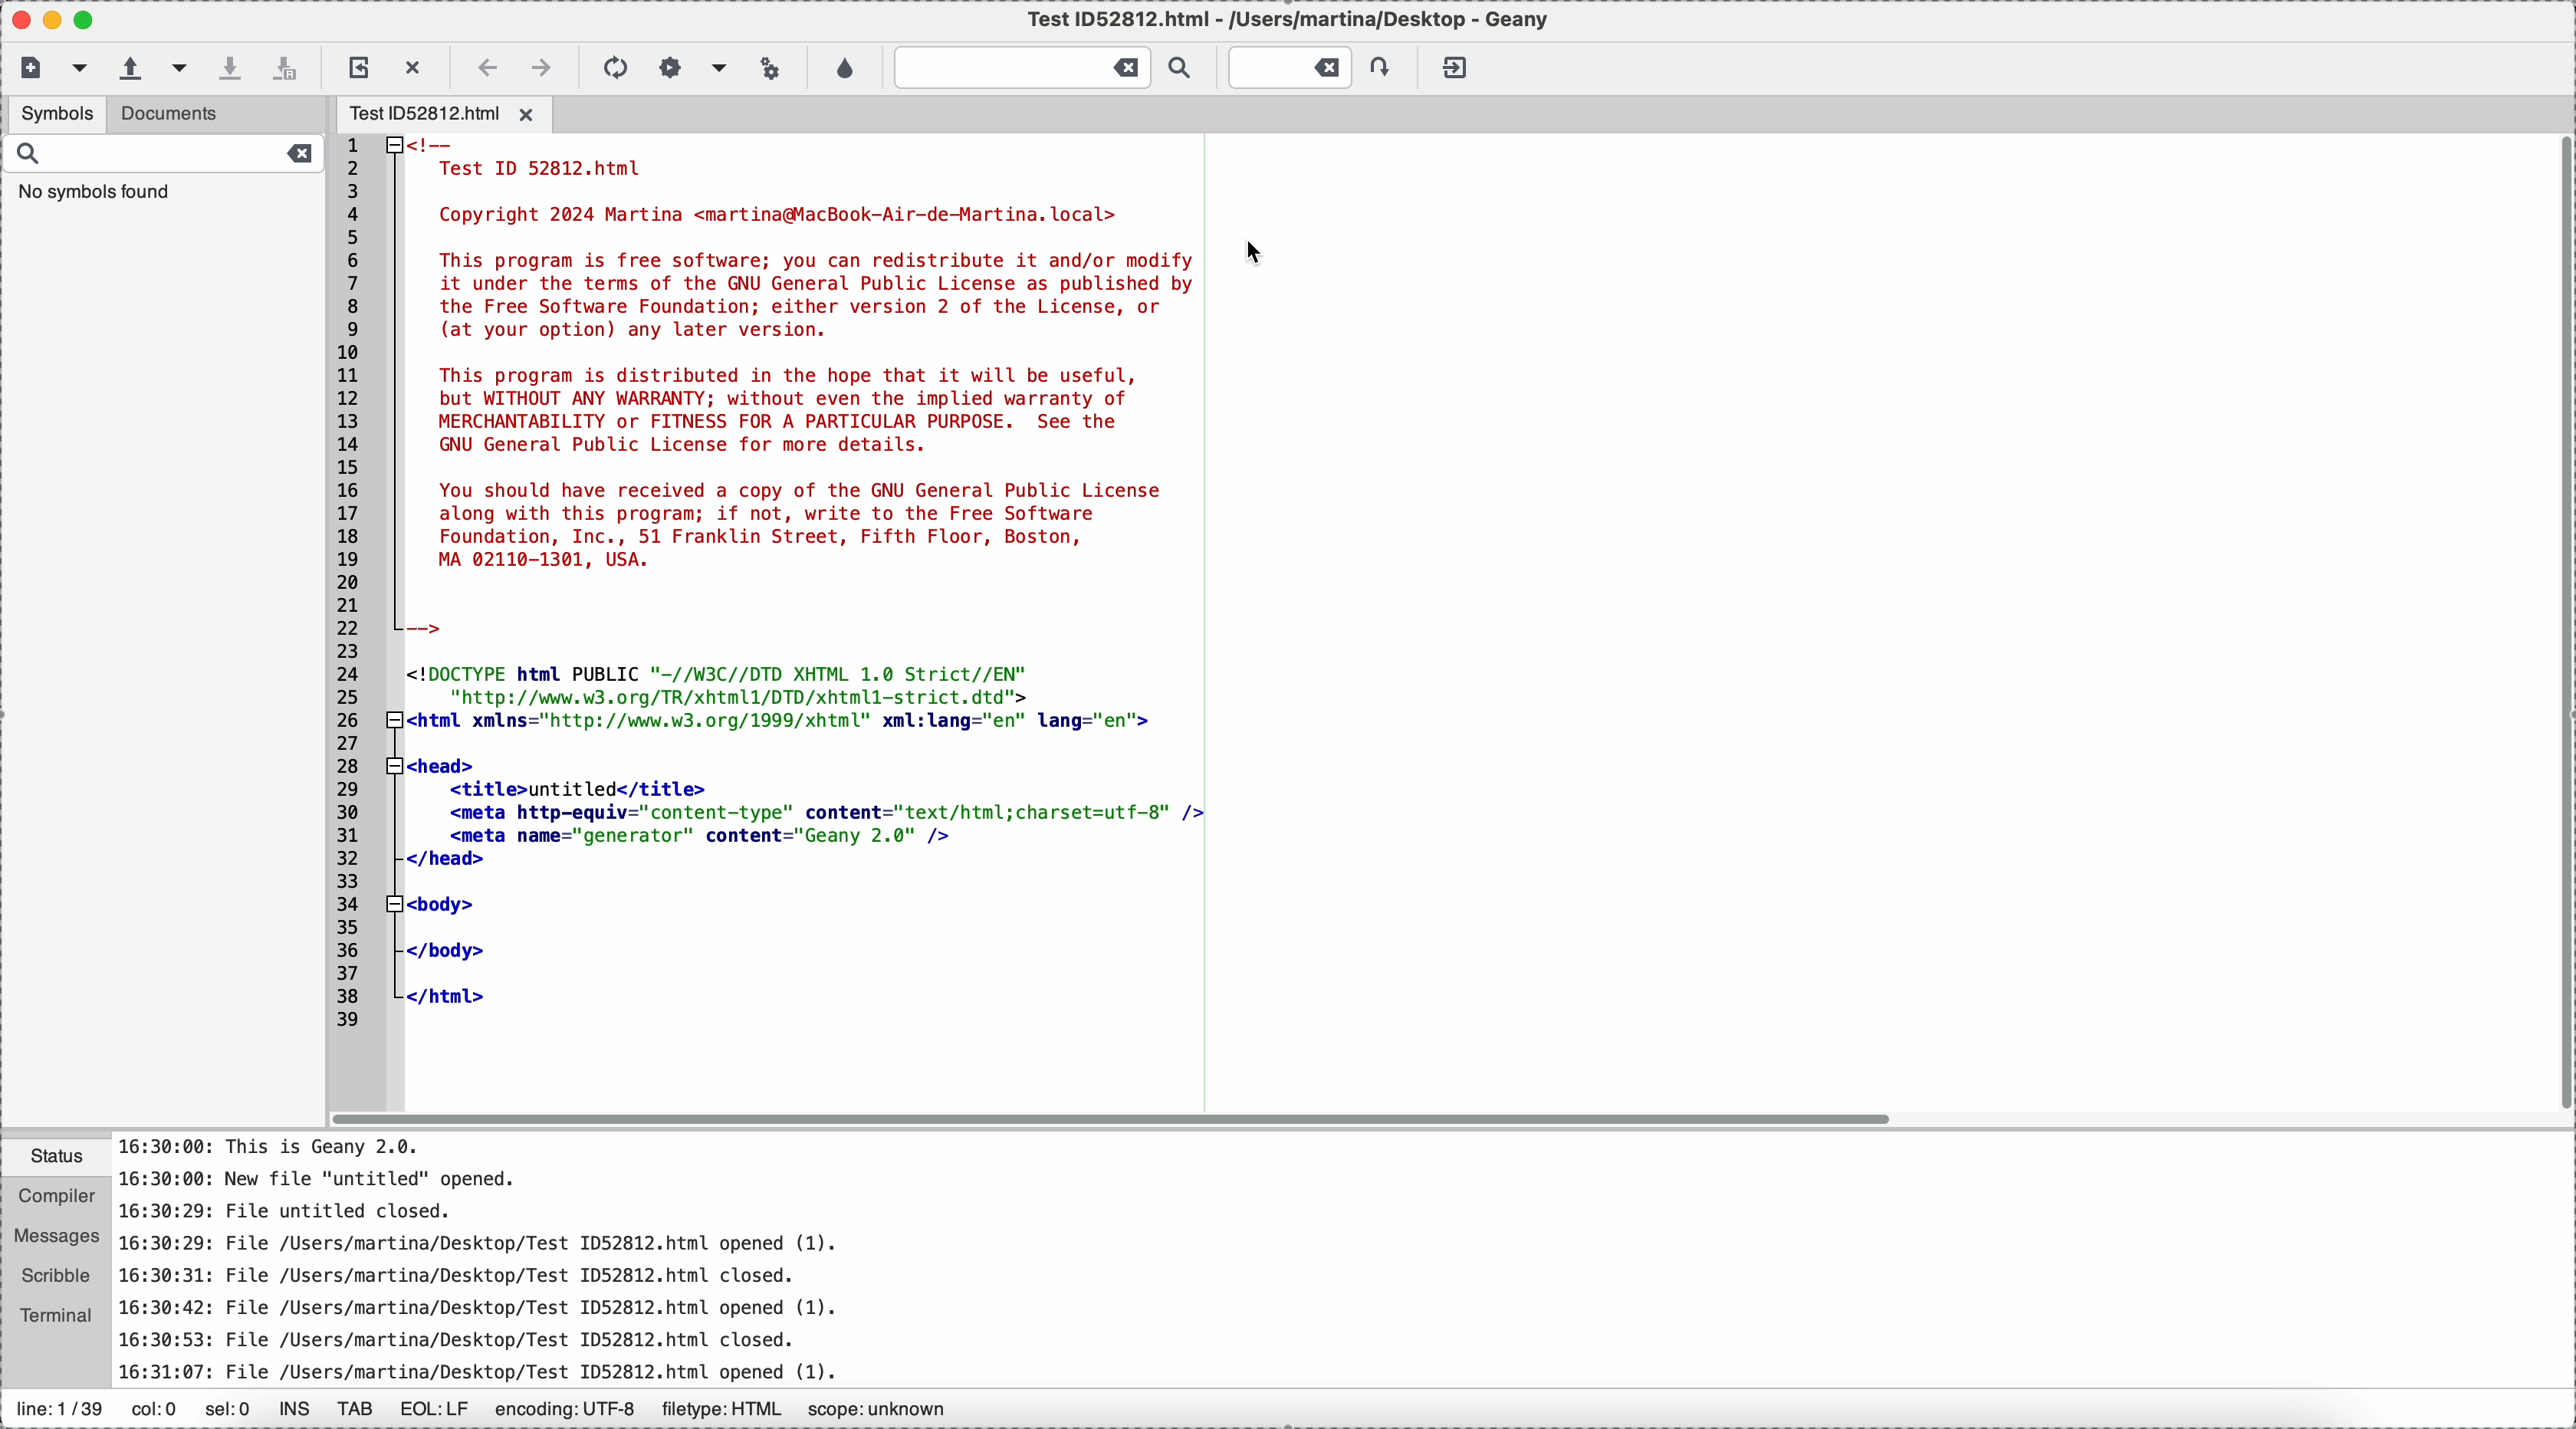 The width and height of the screenshot is (2576, 1429). Describe the element at coordinates (446, 114) in the screenshot. I see `TestID52812 htm` at that location.